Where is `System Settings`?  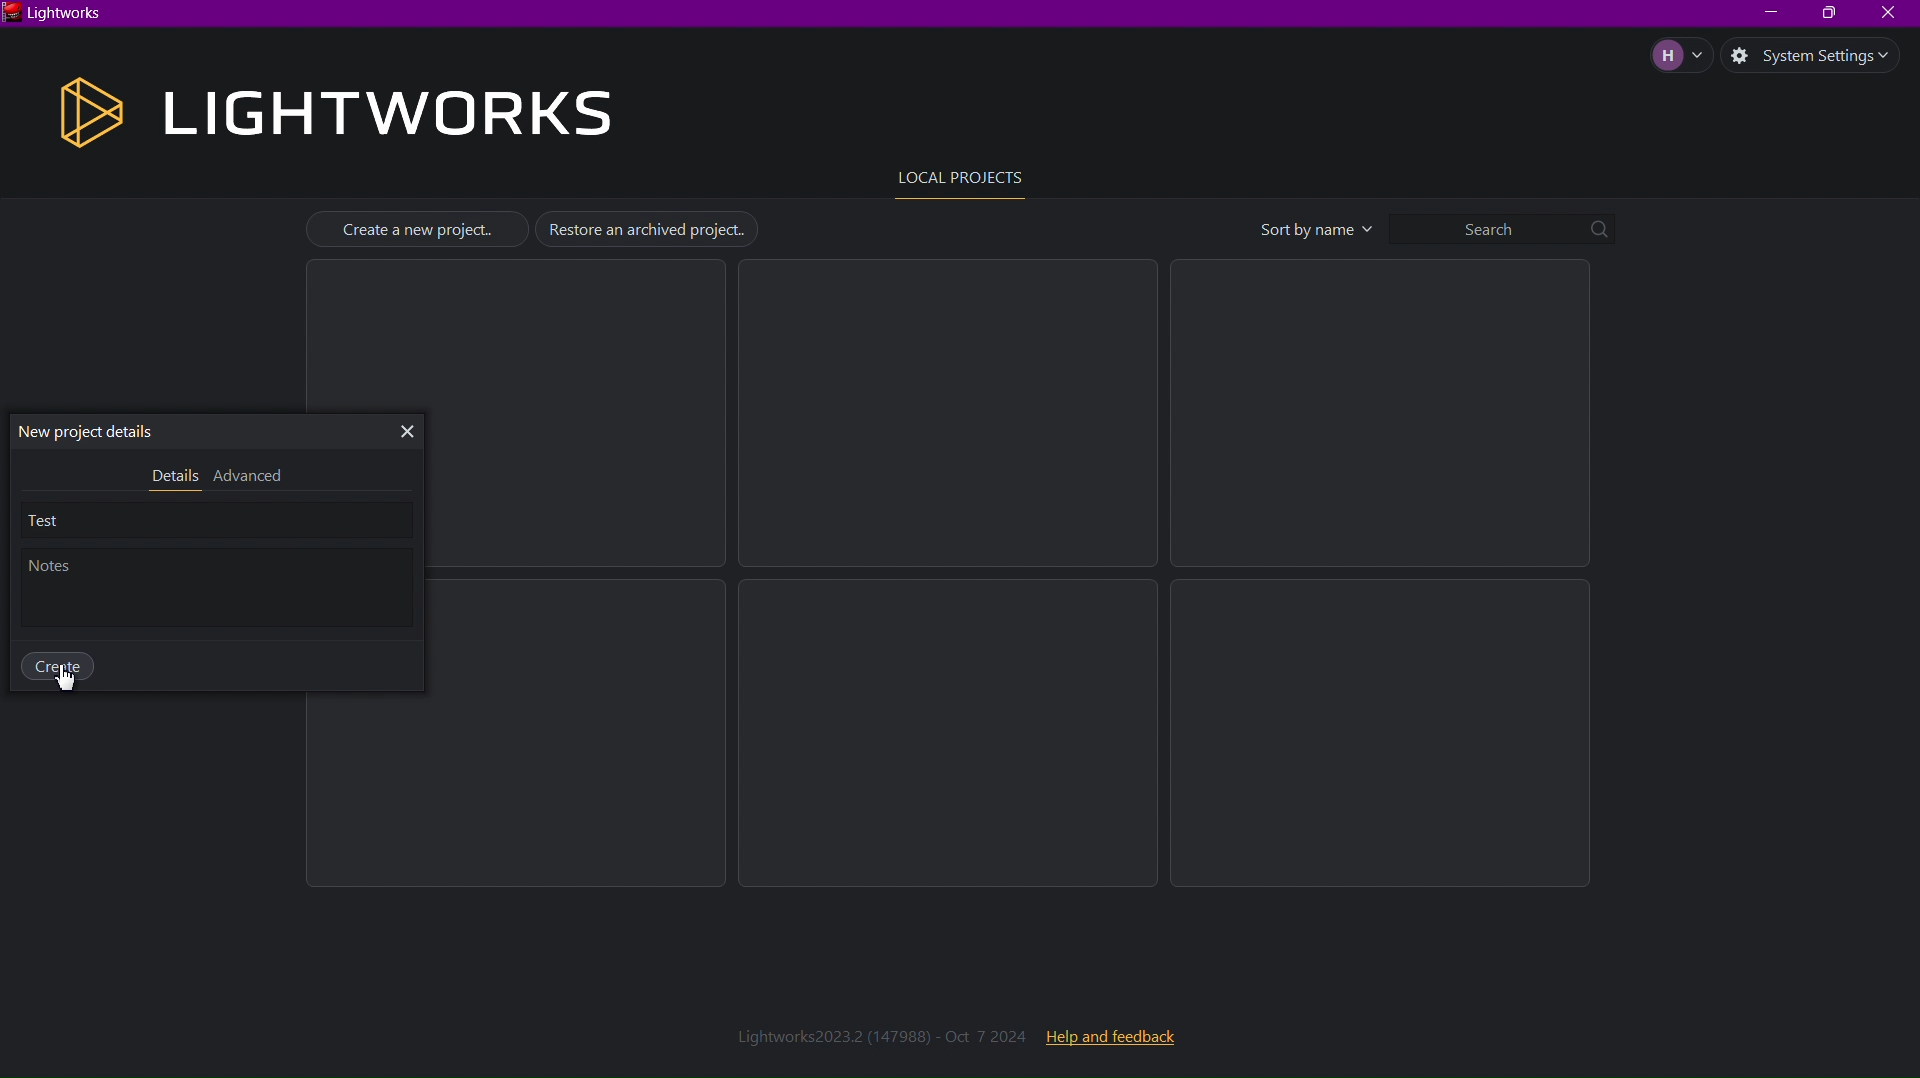
System Settings is located at coordinates (1822, 55).